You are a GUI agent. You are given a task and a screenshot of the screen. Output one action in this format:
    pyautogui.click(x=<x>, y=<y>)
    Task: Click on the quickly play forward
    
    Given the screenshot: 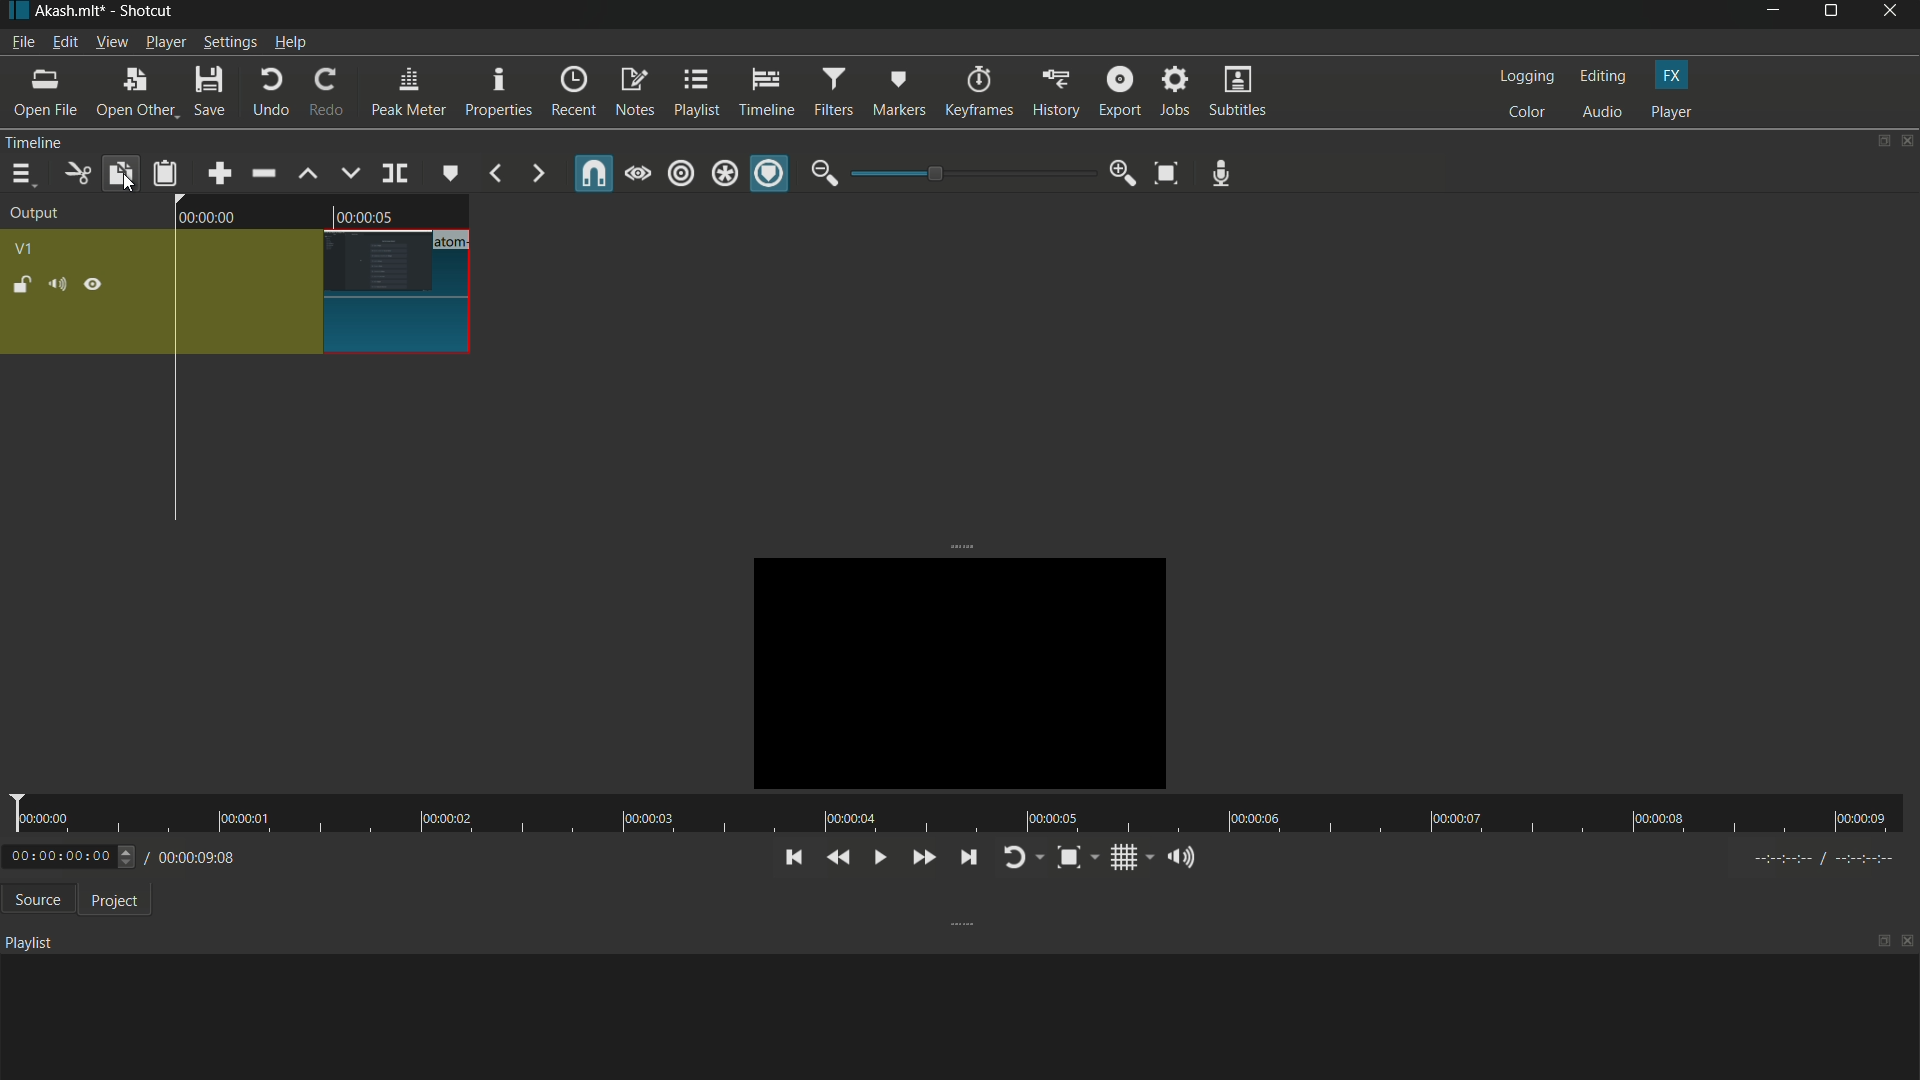 What is the action you would take?
    pyautogui.click(x=920, y=858)
    